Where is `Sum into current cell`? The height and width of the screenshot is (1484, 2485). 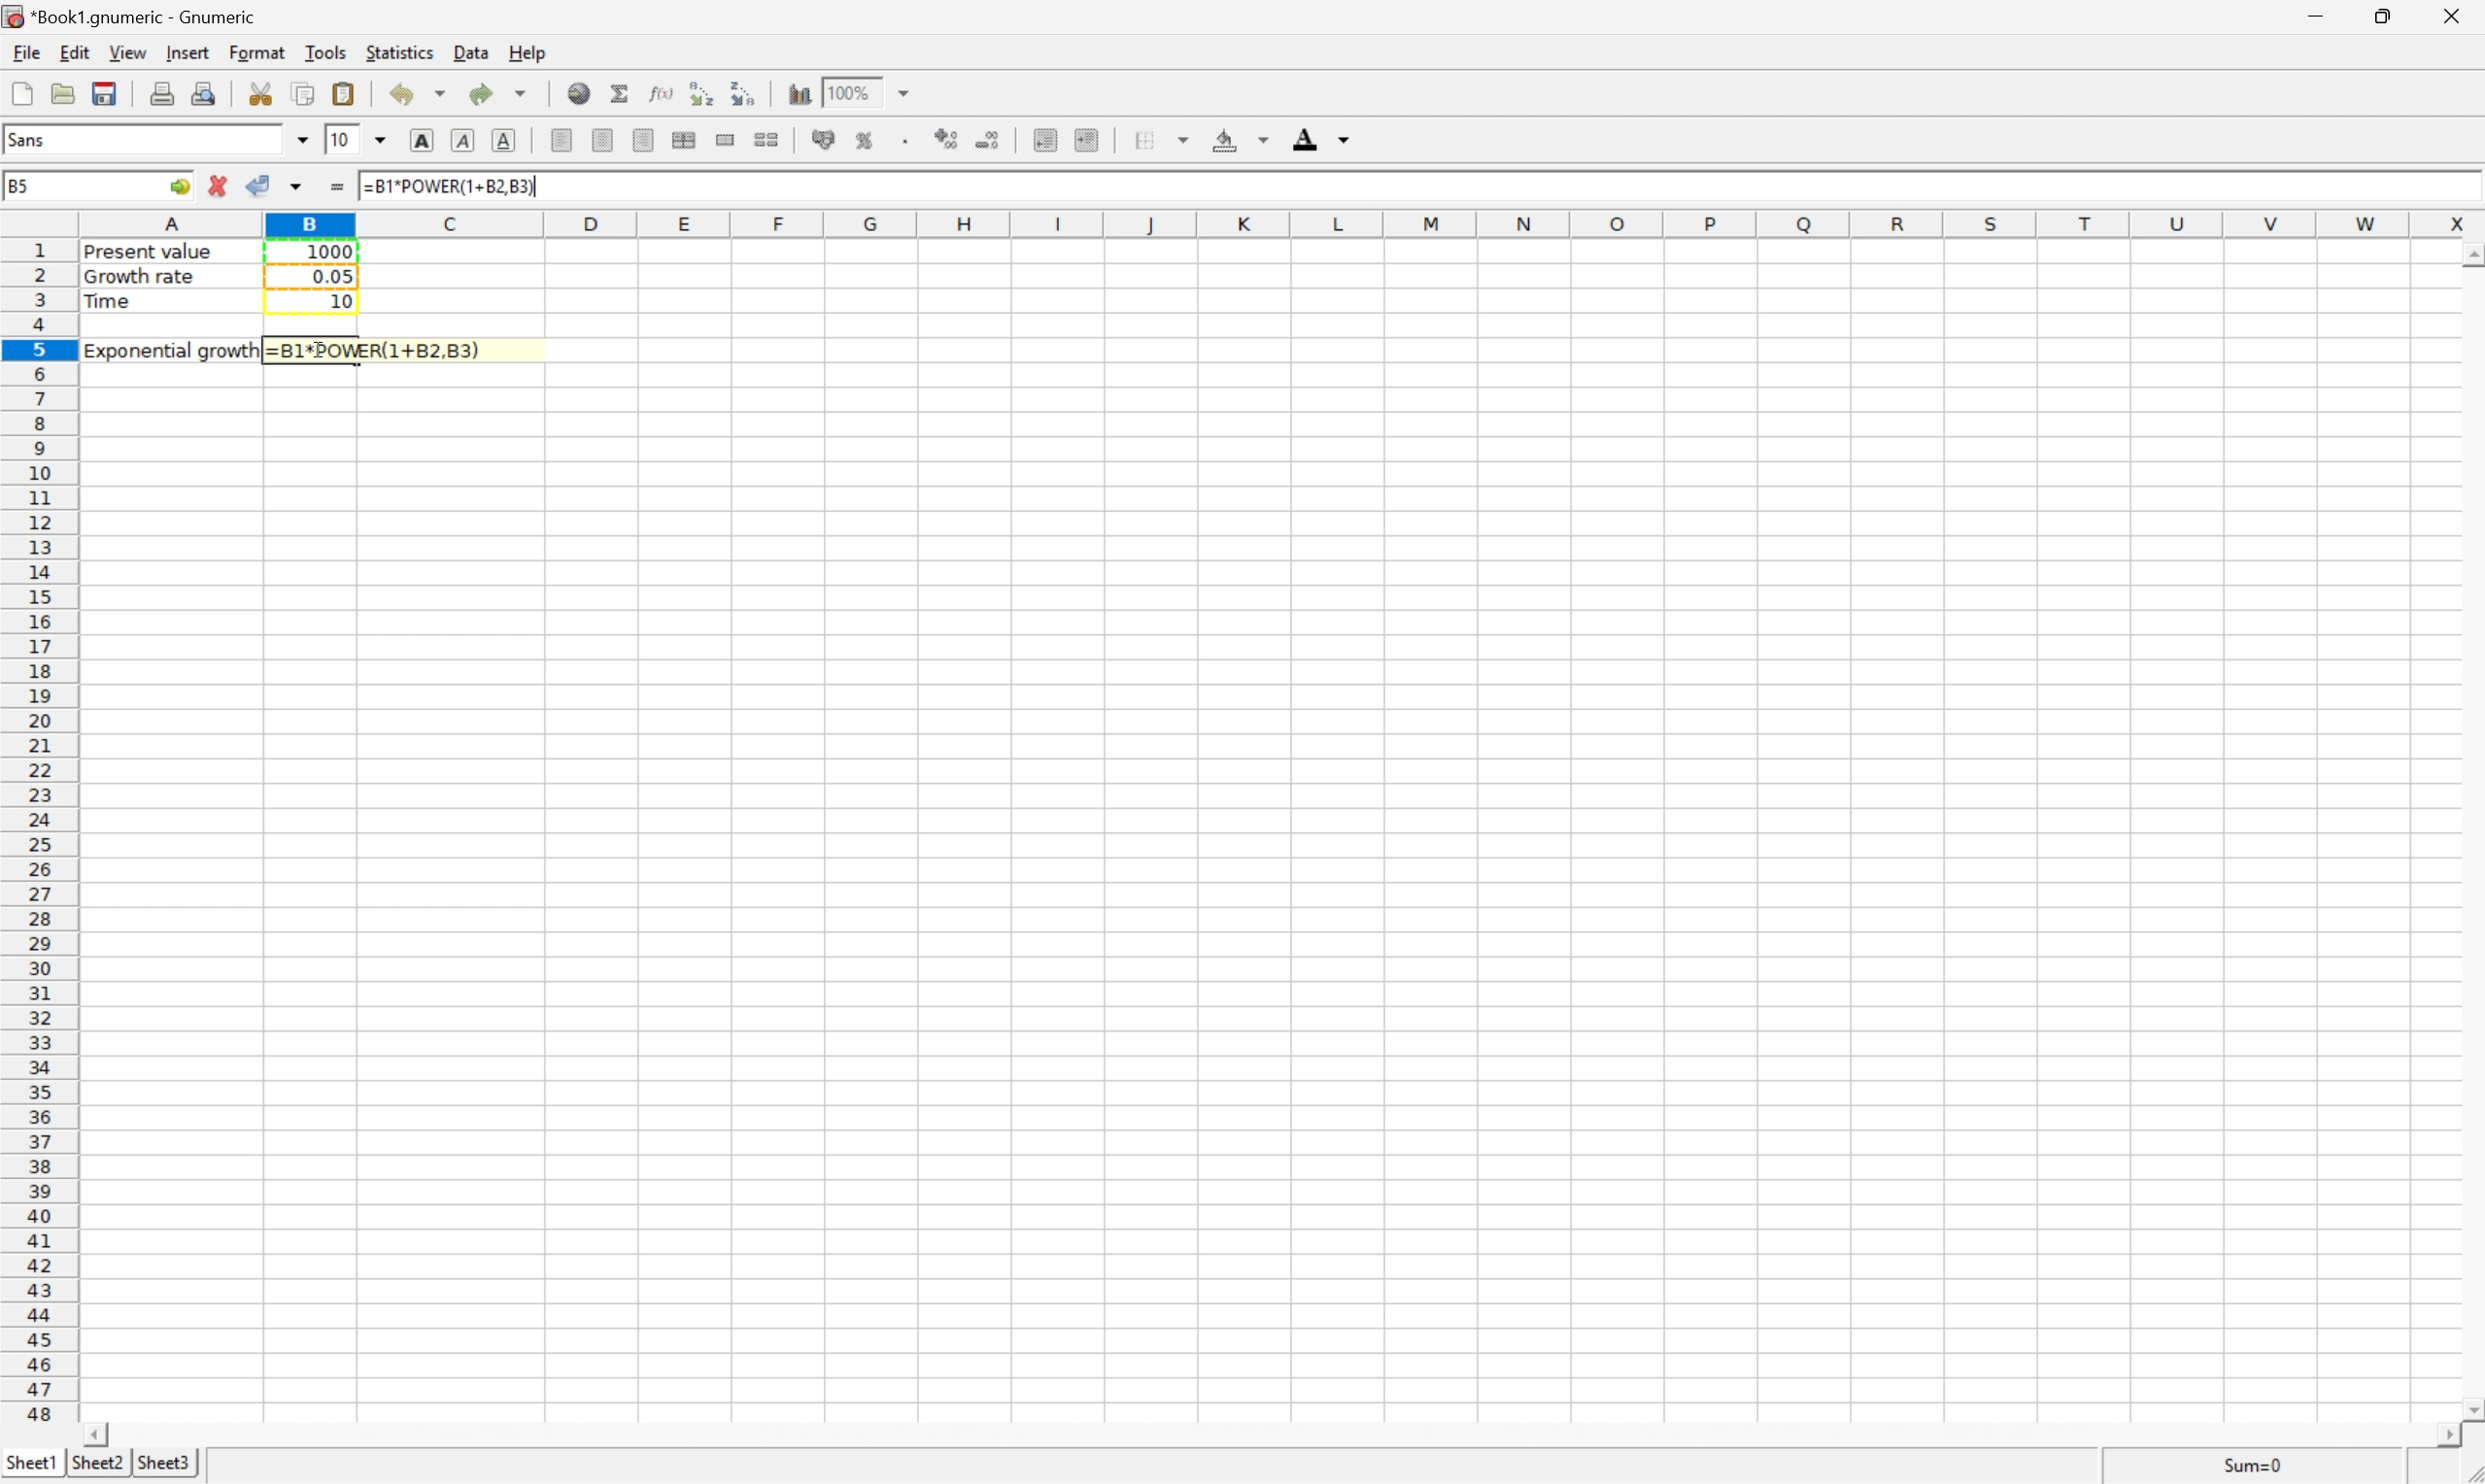 Sum into current cell is located at coordinates (620, 92).